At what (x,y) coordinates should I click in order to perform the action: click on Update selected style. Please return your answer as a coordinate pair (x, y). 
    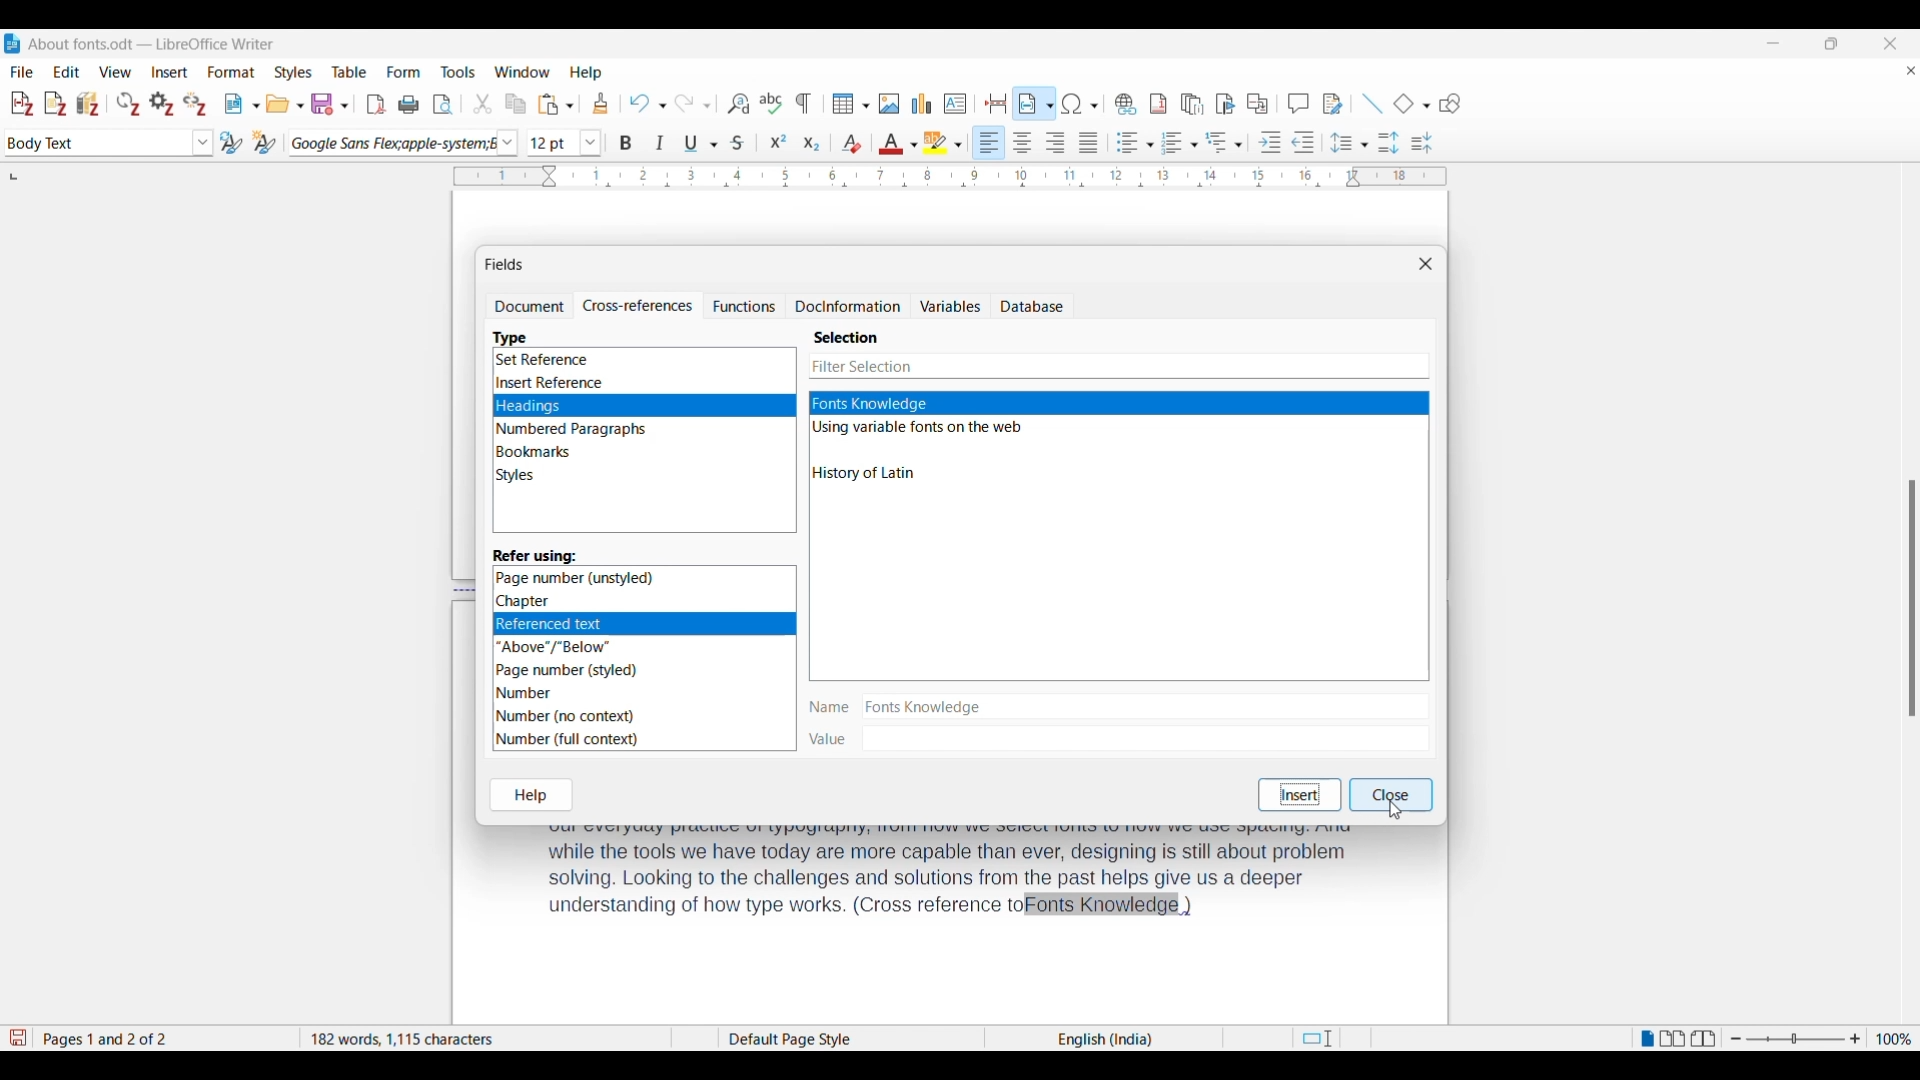
    Looking at the image, I should click on (231, 142).